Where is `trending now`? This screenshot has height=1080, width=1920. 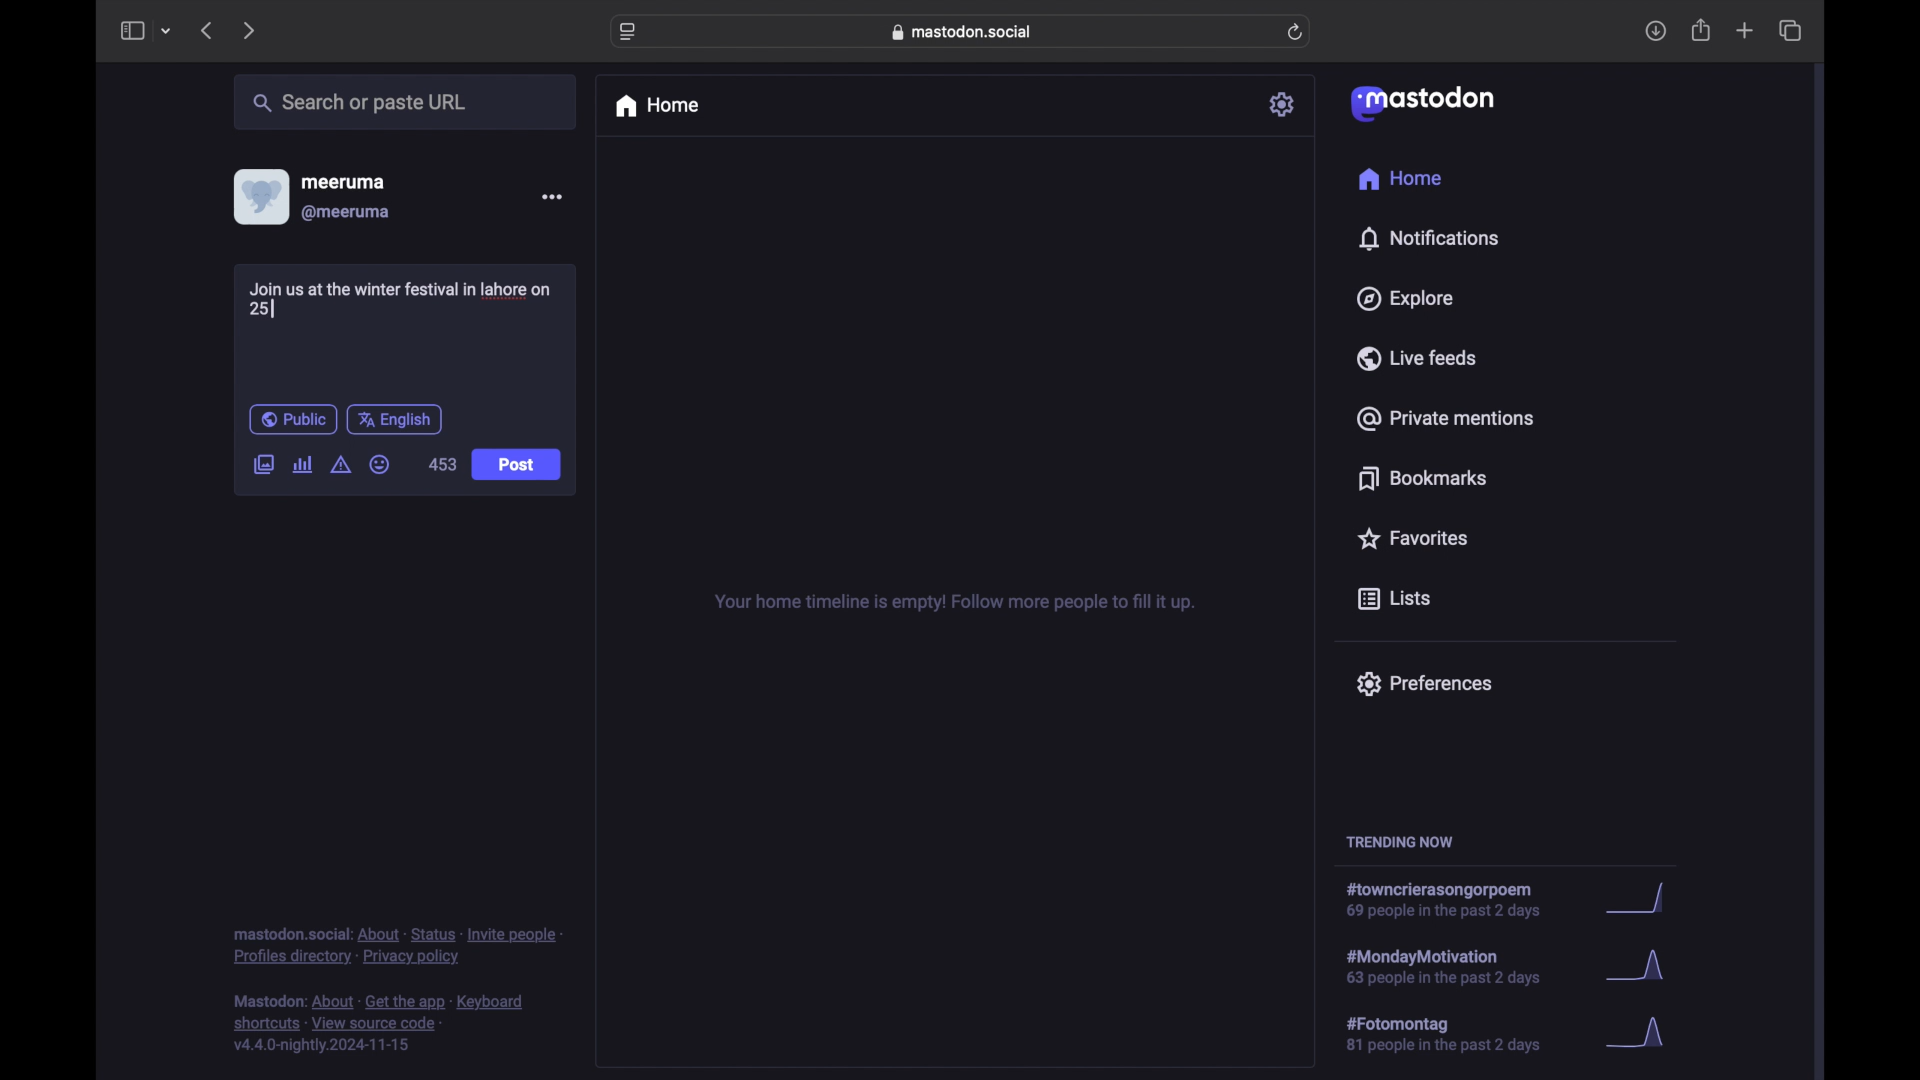 trending now is located at coordinates (1399, 842).